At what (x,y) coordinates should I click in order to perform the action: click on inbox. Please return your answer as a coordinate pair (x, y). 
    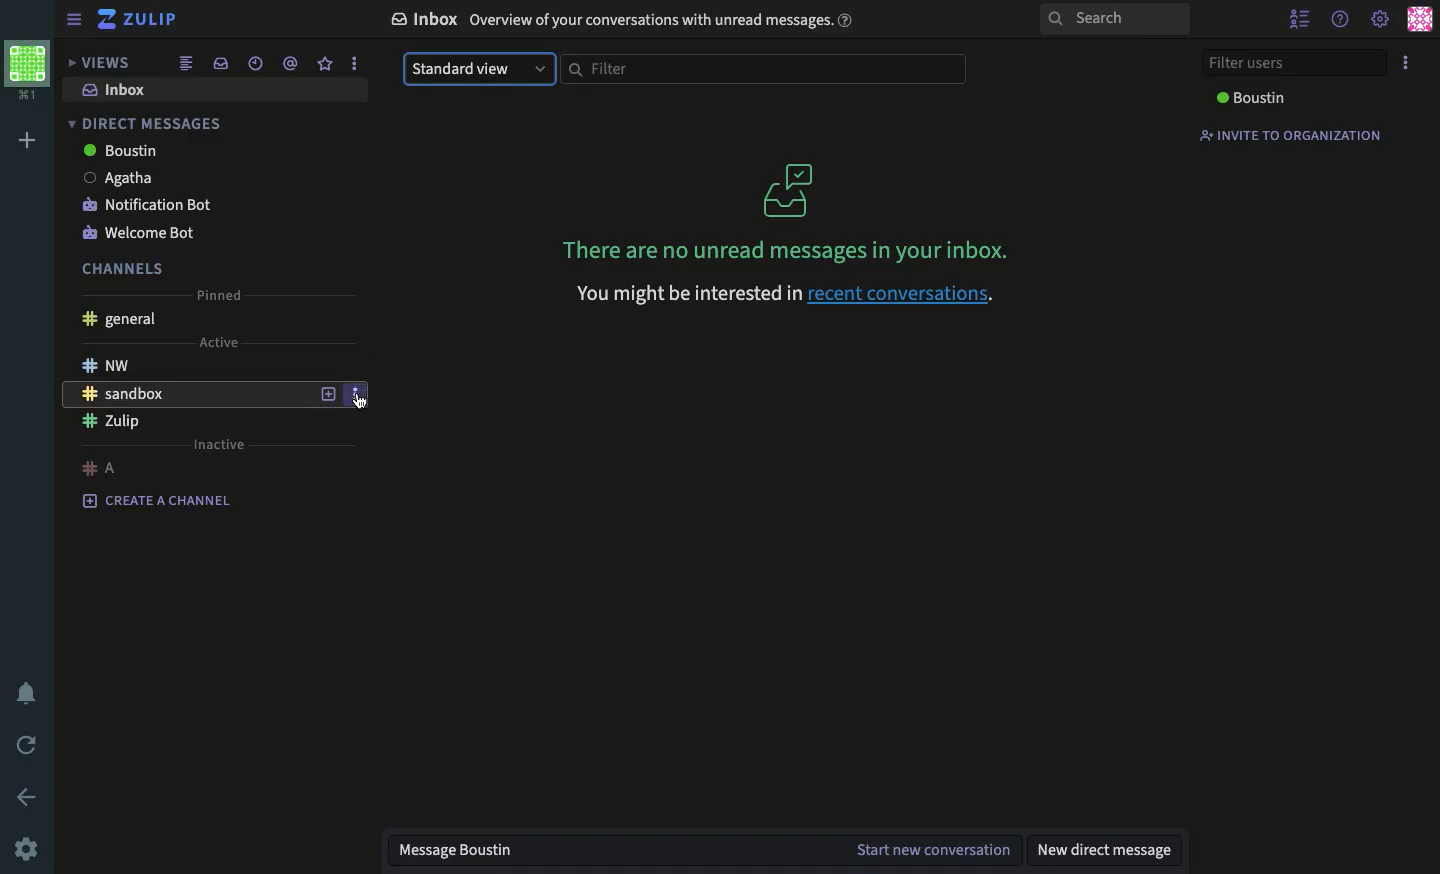
    Looking at the image, I should click on (118, 89).